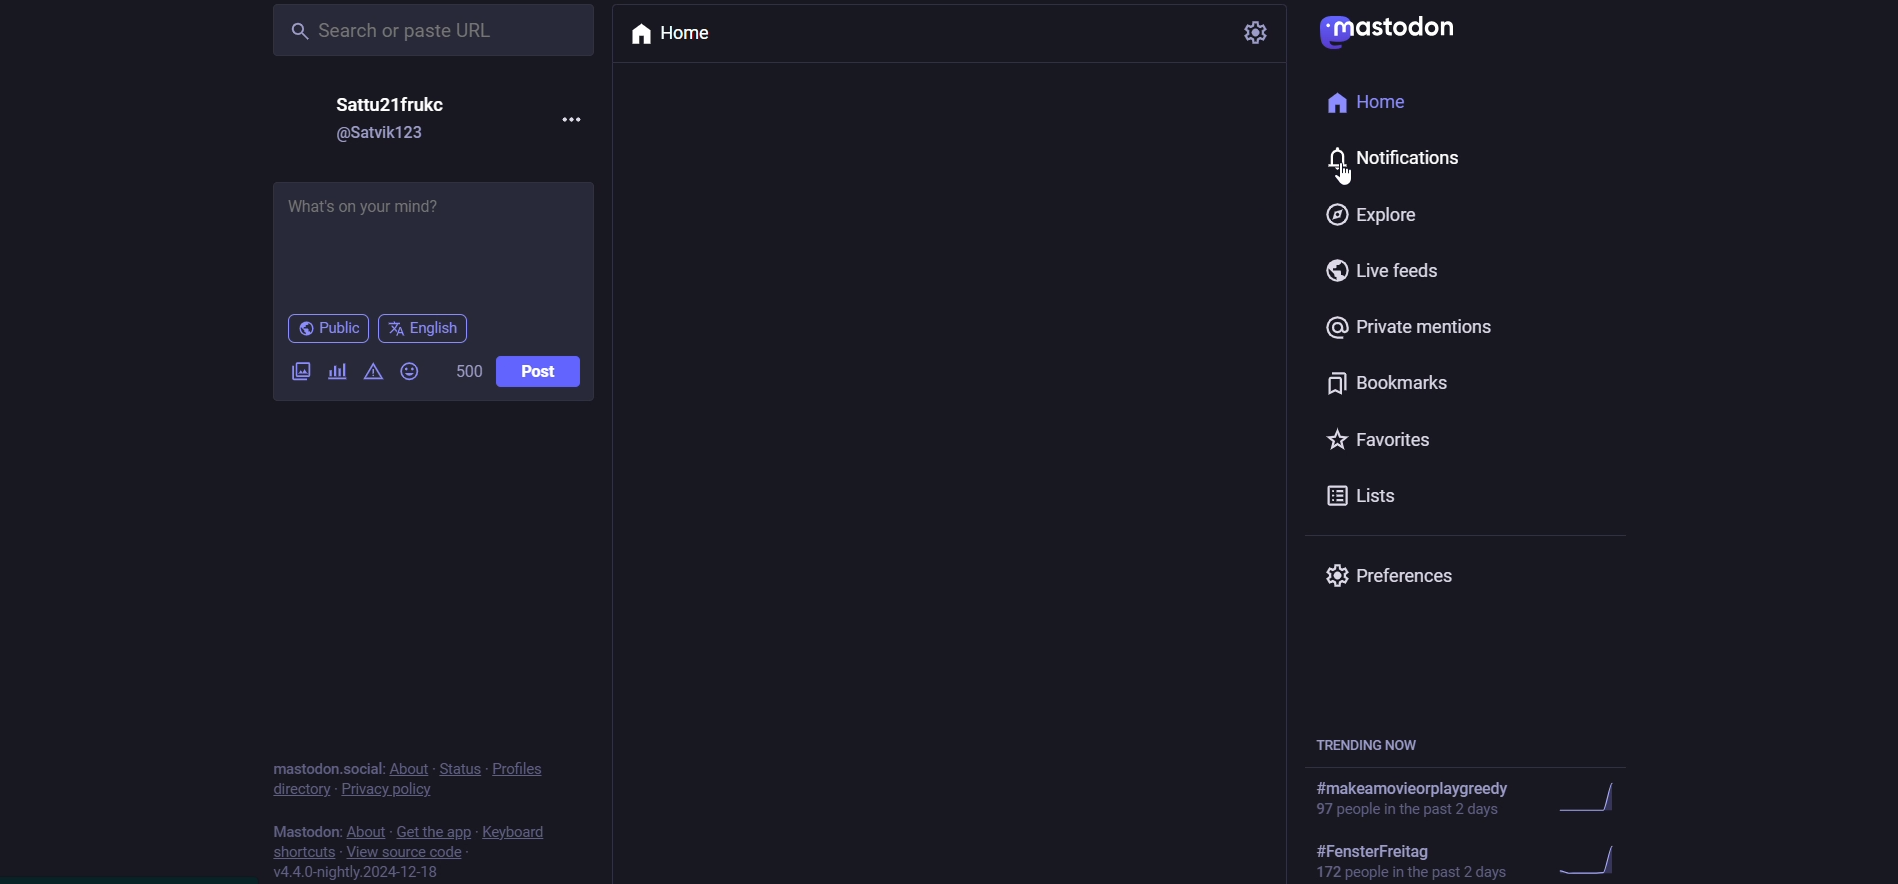 The height and width of the screenshot is (884, 1898). I want to click on warning message, so click(375, 370).